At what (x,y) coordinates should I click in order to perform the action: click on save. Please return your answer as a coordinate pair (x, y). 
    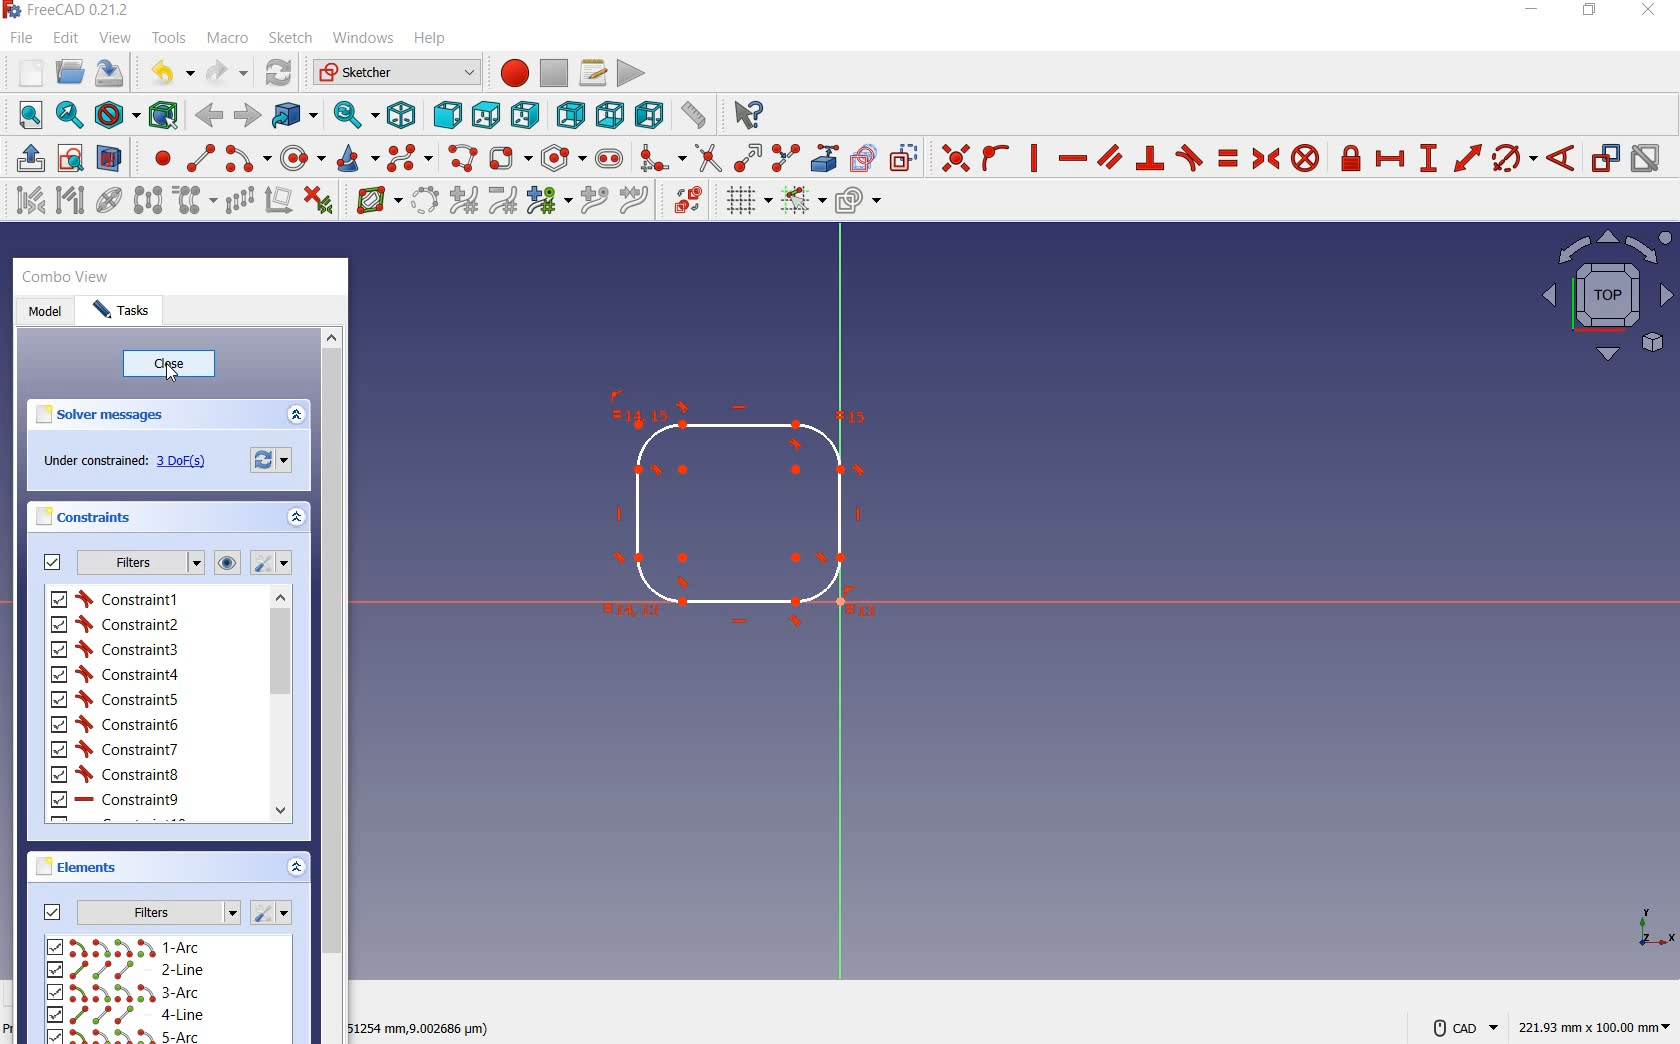
    Looking at the image, I should click on (113, 73).